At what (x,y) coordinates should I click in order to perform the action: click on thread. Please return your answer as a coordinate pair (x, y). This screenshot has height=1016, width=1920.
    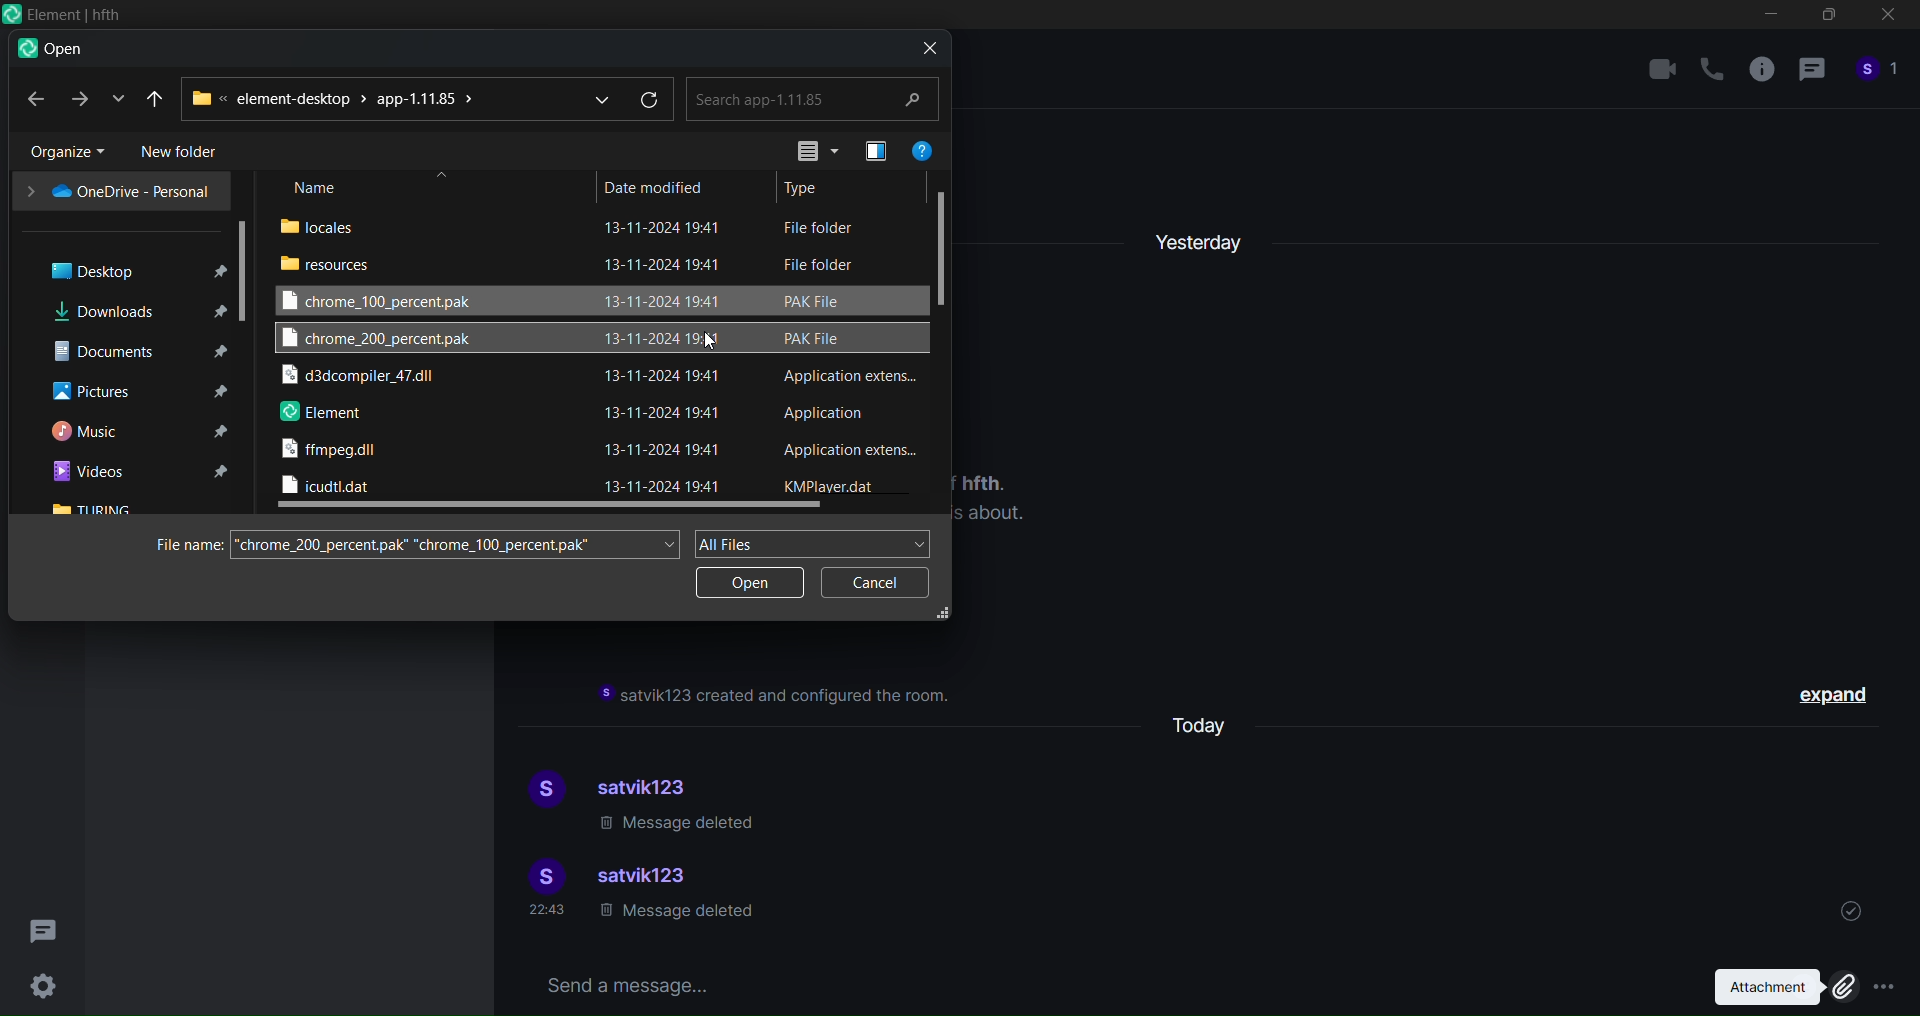
    Looking at the image, I should click on (1811, 73).